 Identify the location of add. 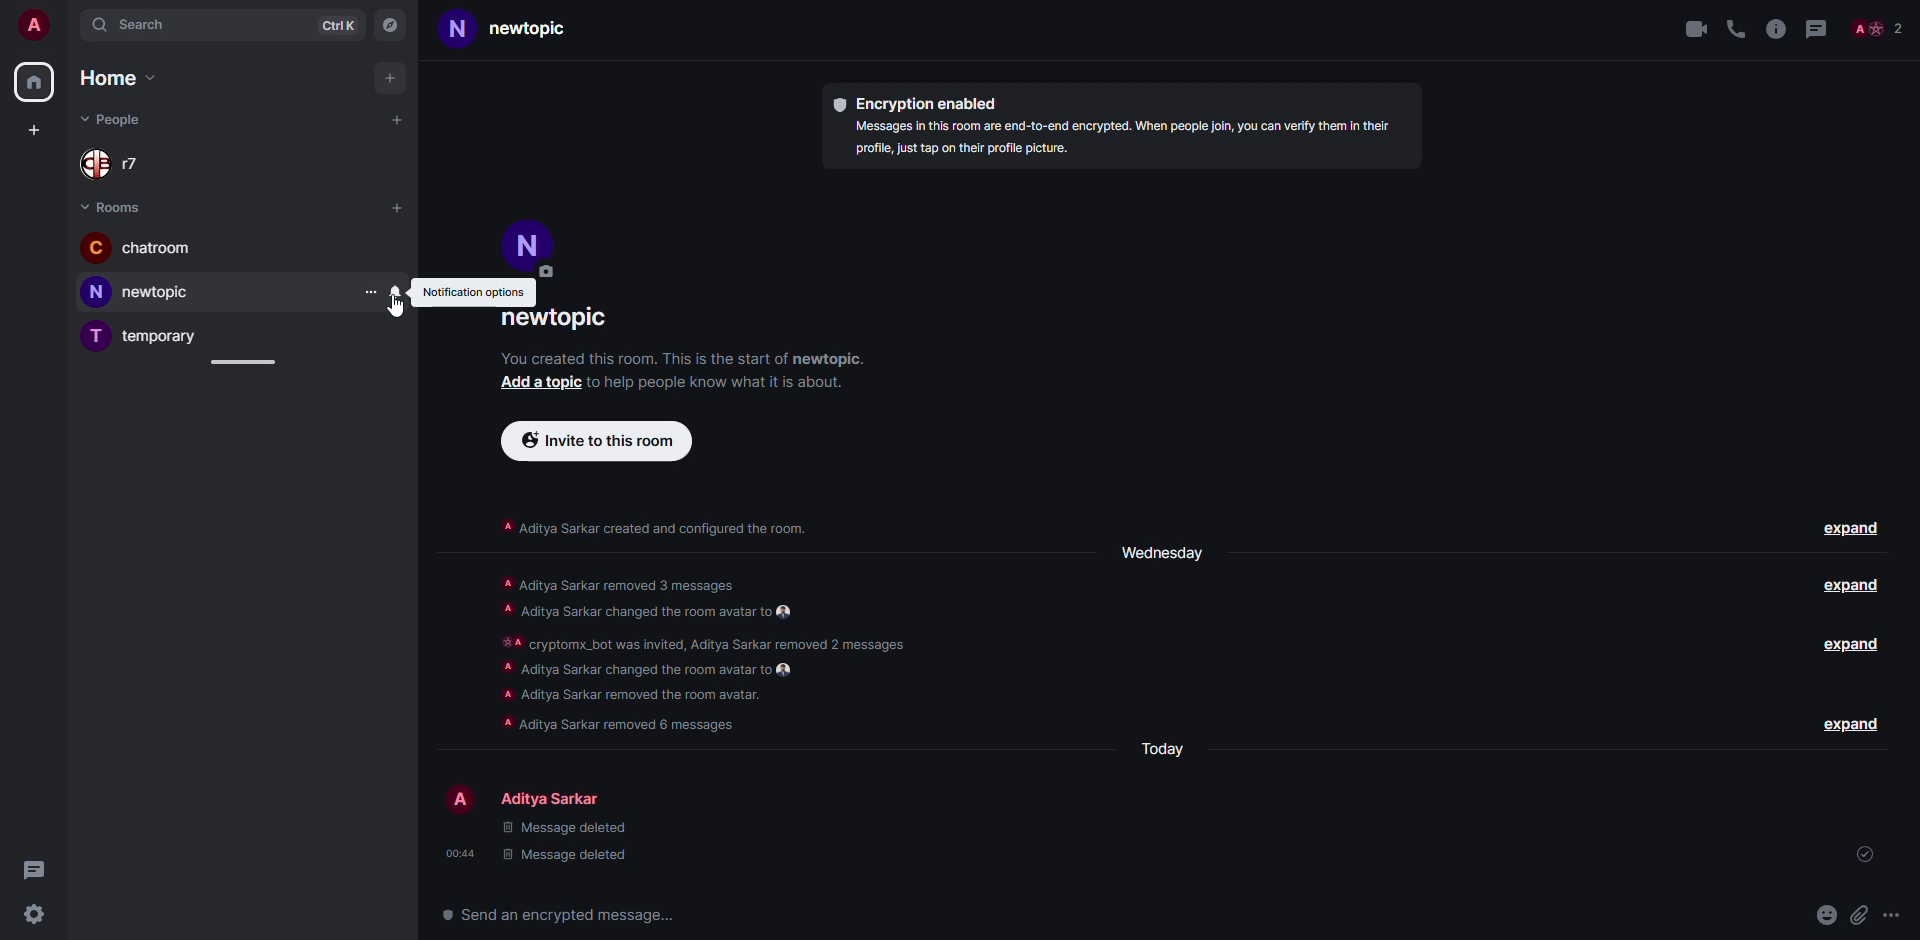
(394, 80).